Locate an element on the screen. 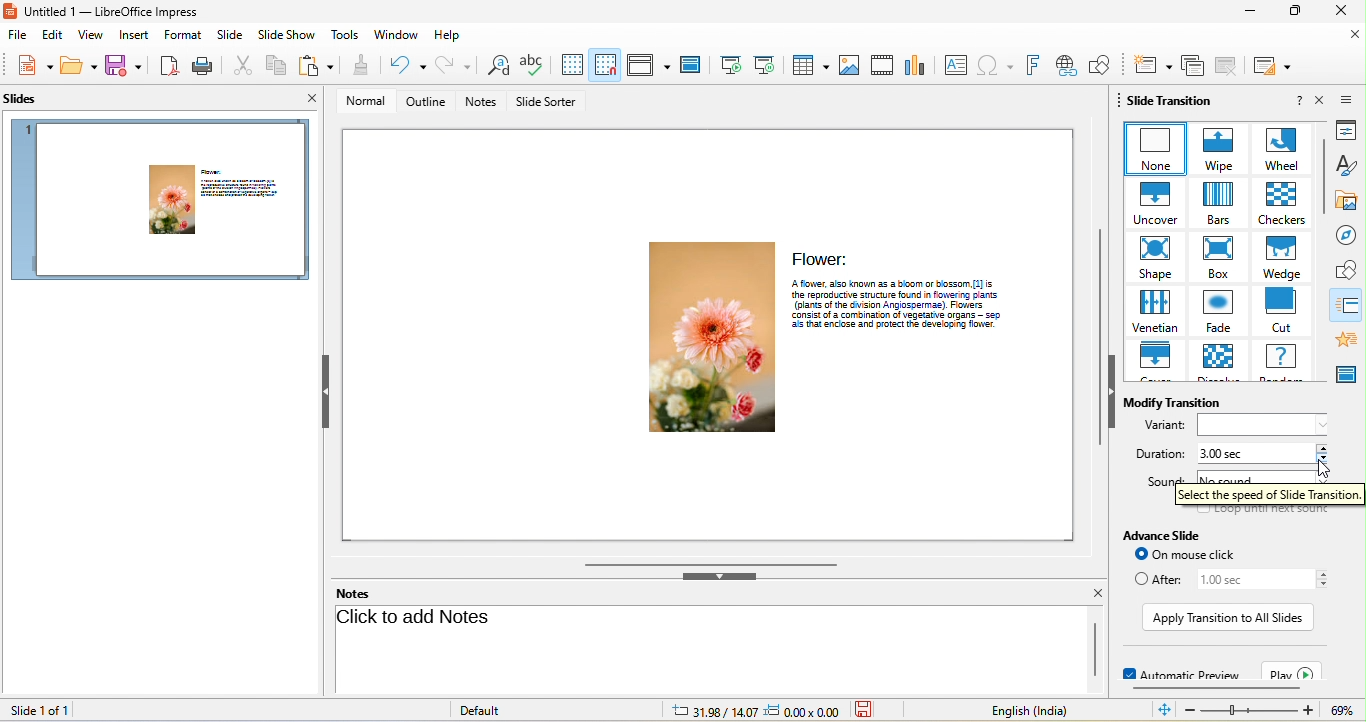 Image resolution: width=1366 pixels, height=722 pixels. variants is located at coordinates (1164, 426).